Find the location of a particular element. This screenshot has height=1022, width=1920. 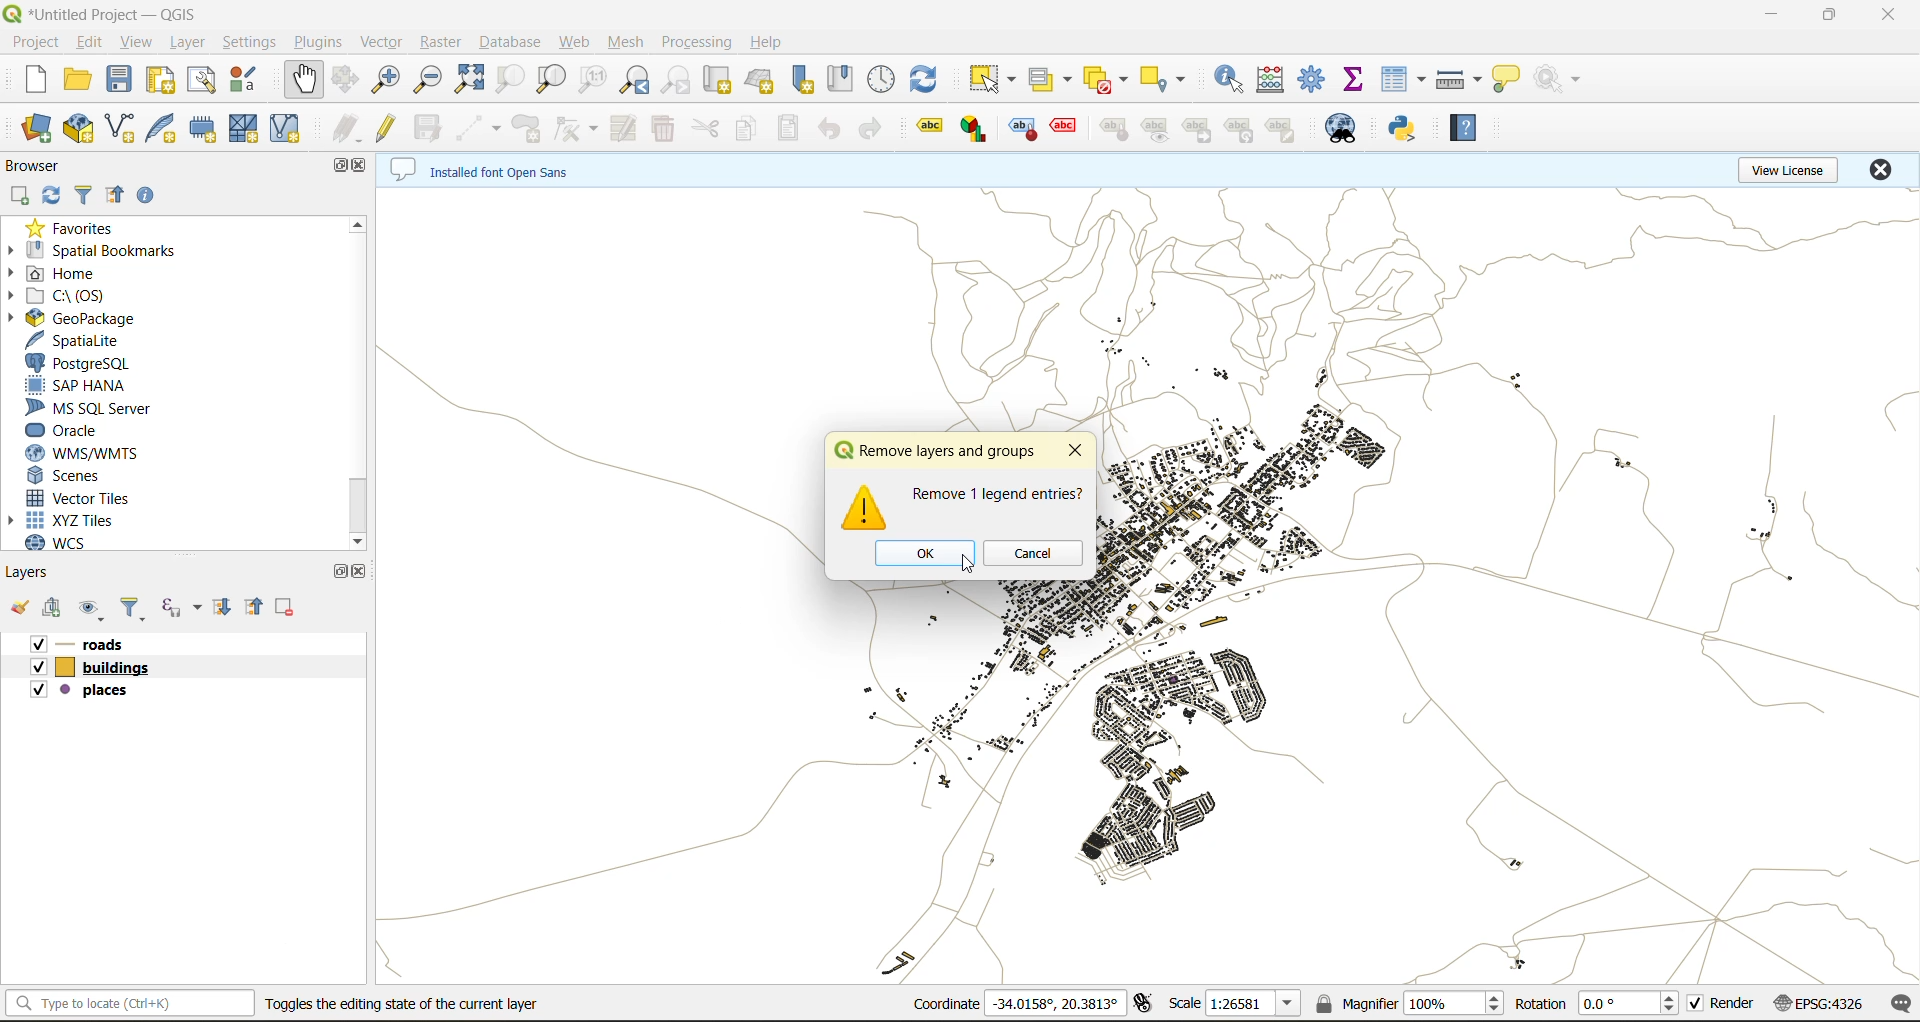

spatial bookmarks is located at coordinates (109, 249).